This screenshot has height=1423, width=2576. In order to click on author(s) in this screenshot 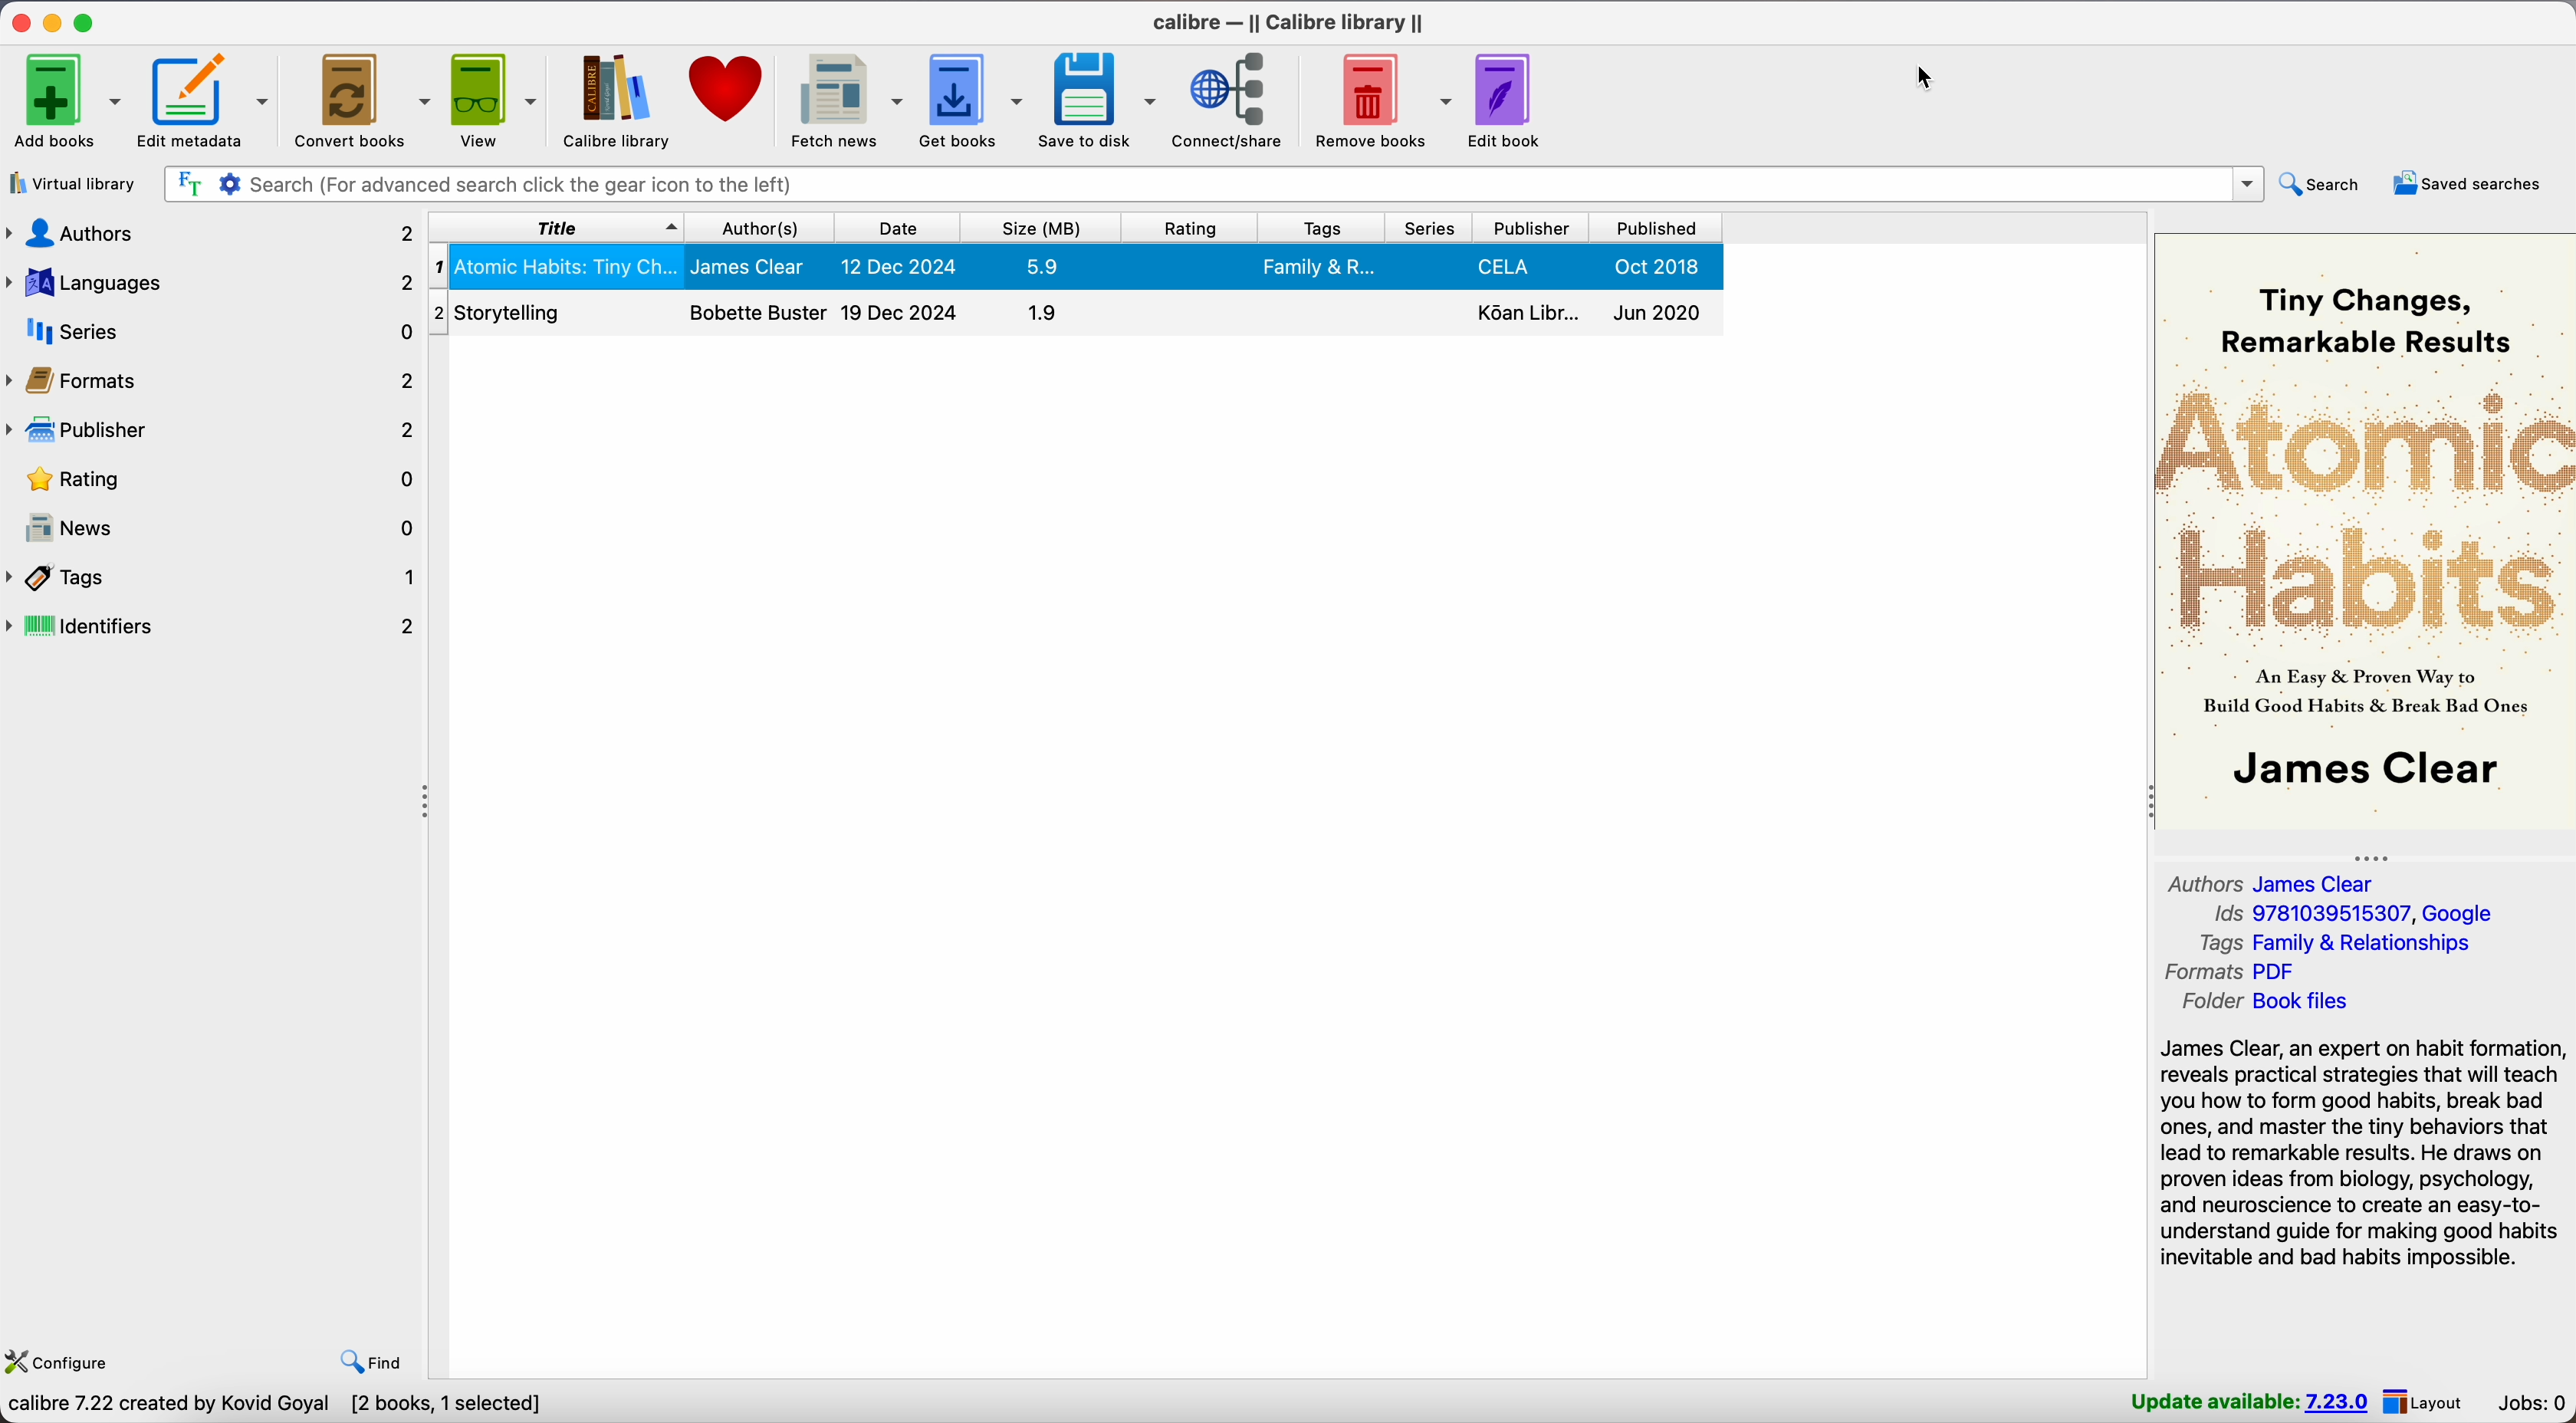, I will do `click(760, 228)`.